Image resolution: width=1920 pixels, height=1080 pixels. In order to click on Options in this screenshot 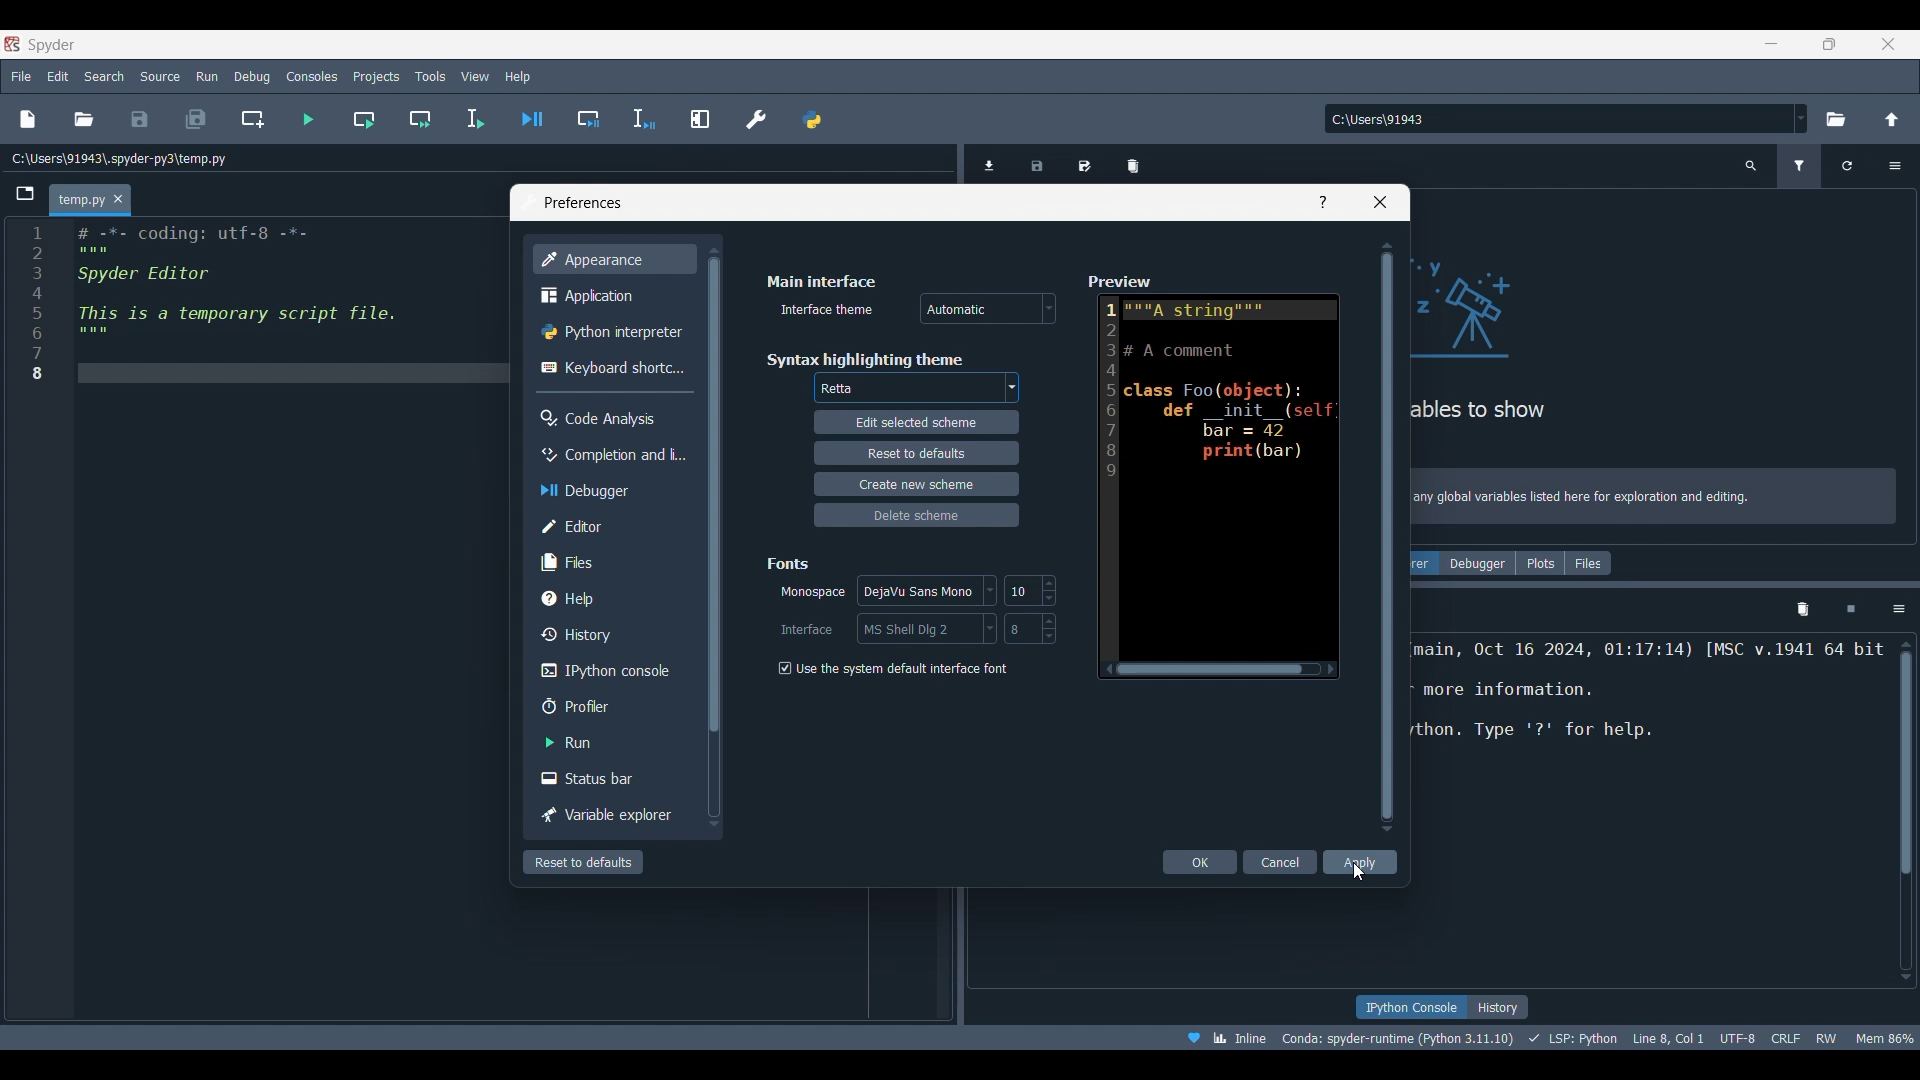, I will do `click(1899, 609)`.